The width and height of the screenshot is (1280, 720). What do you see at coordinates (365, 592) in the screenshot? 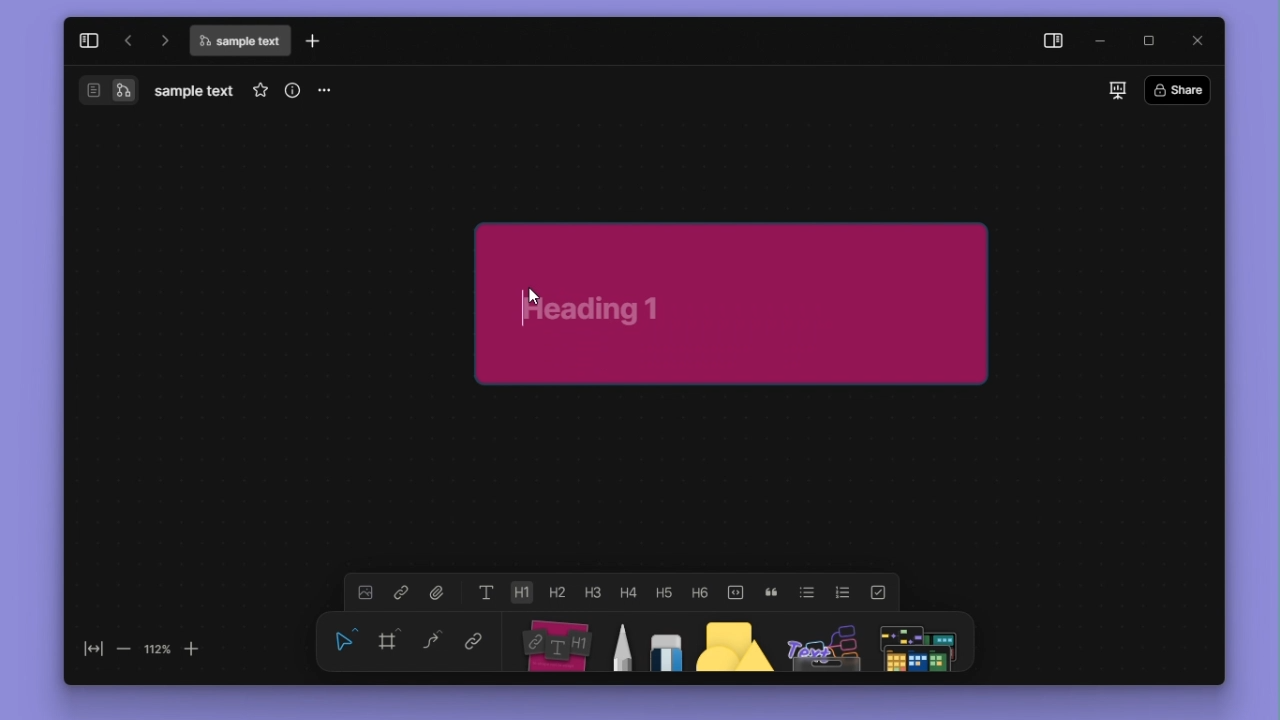
I see `image` at bounding box center [365, 592].